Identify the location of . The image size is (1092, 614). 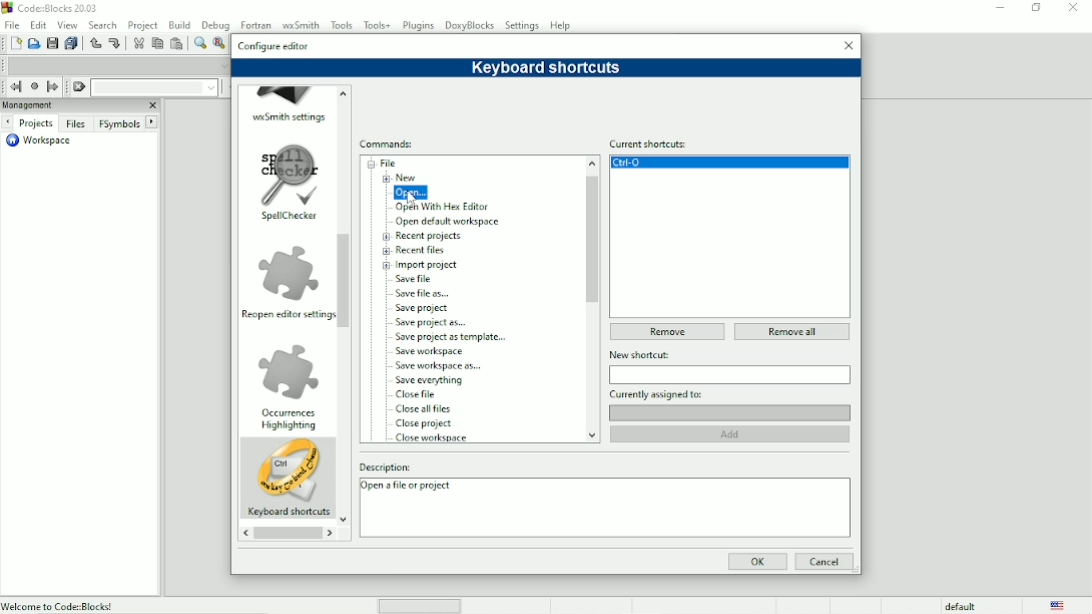
(730, 375).